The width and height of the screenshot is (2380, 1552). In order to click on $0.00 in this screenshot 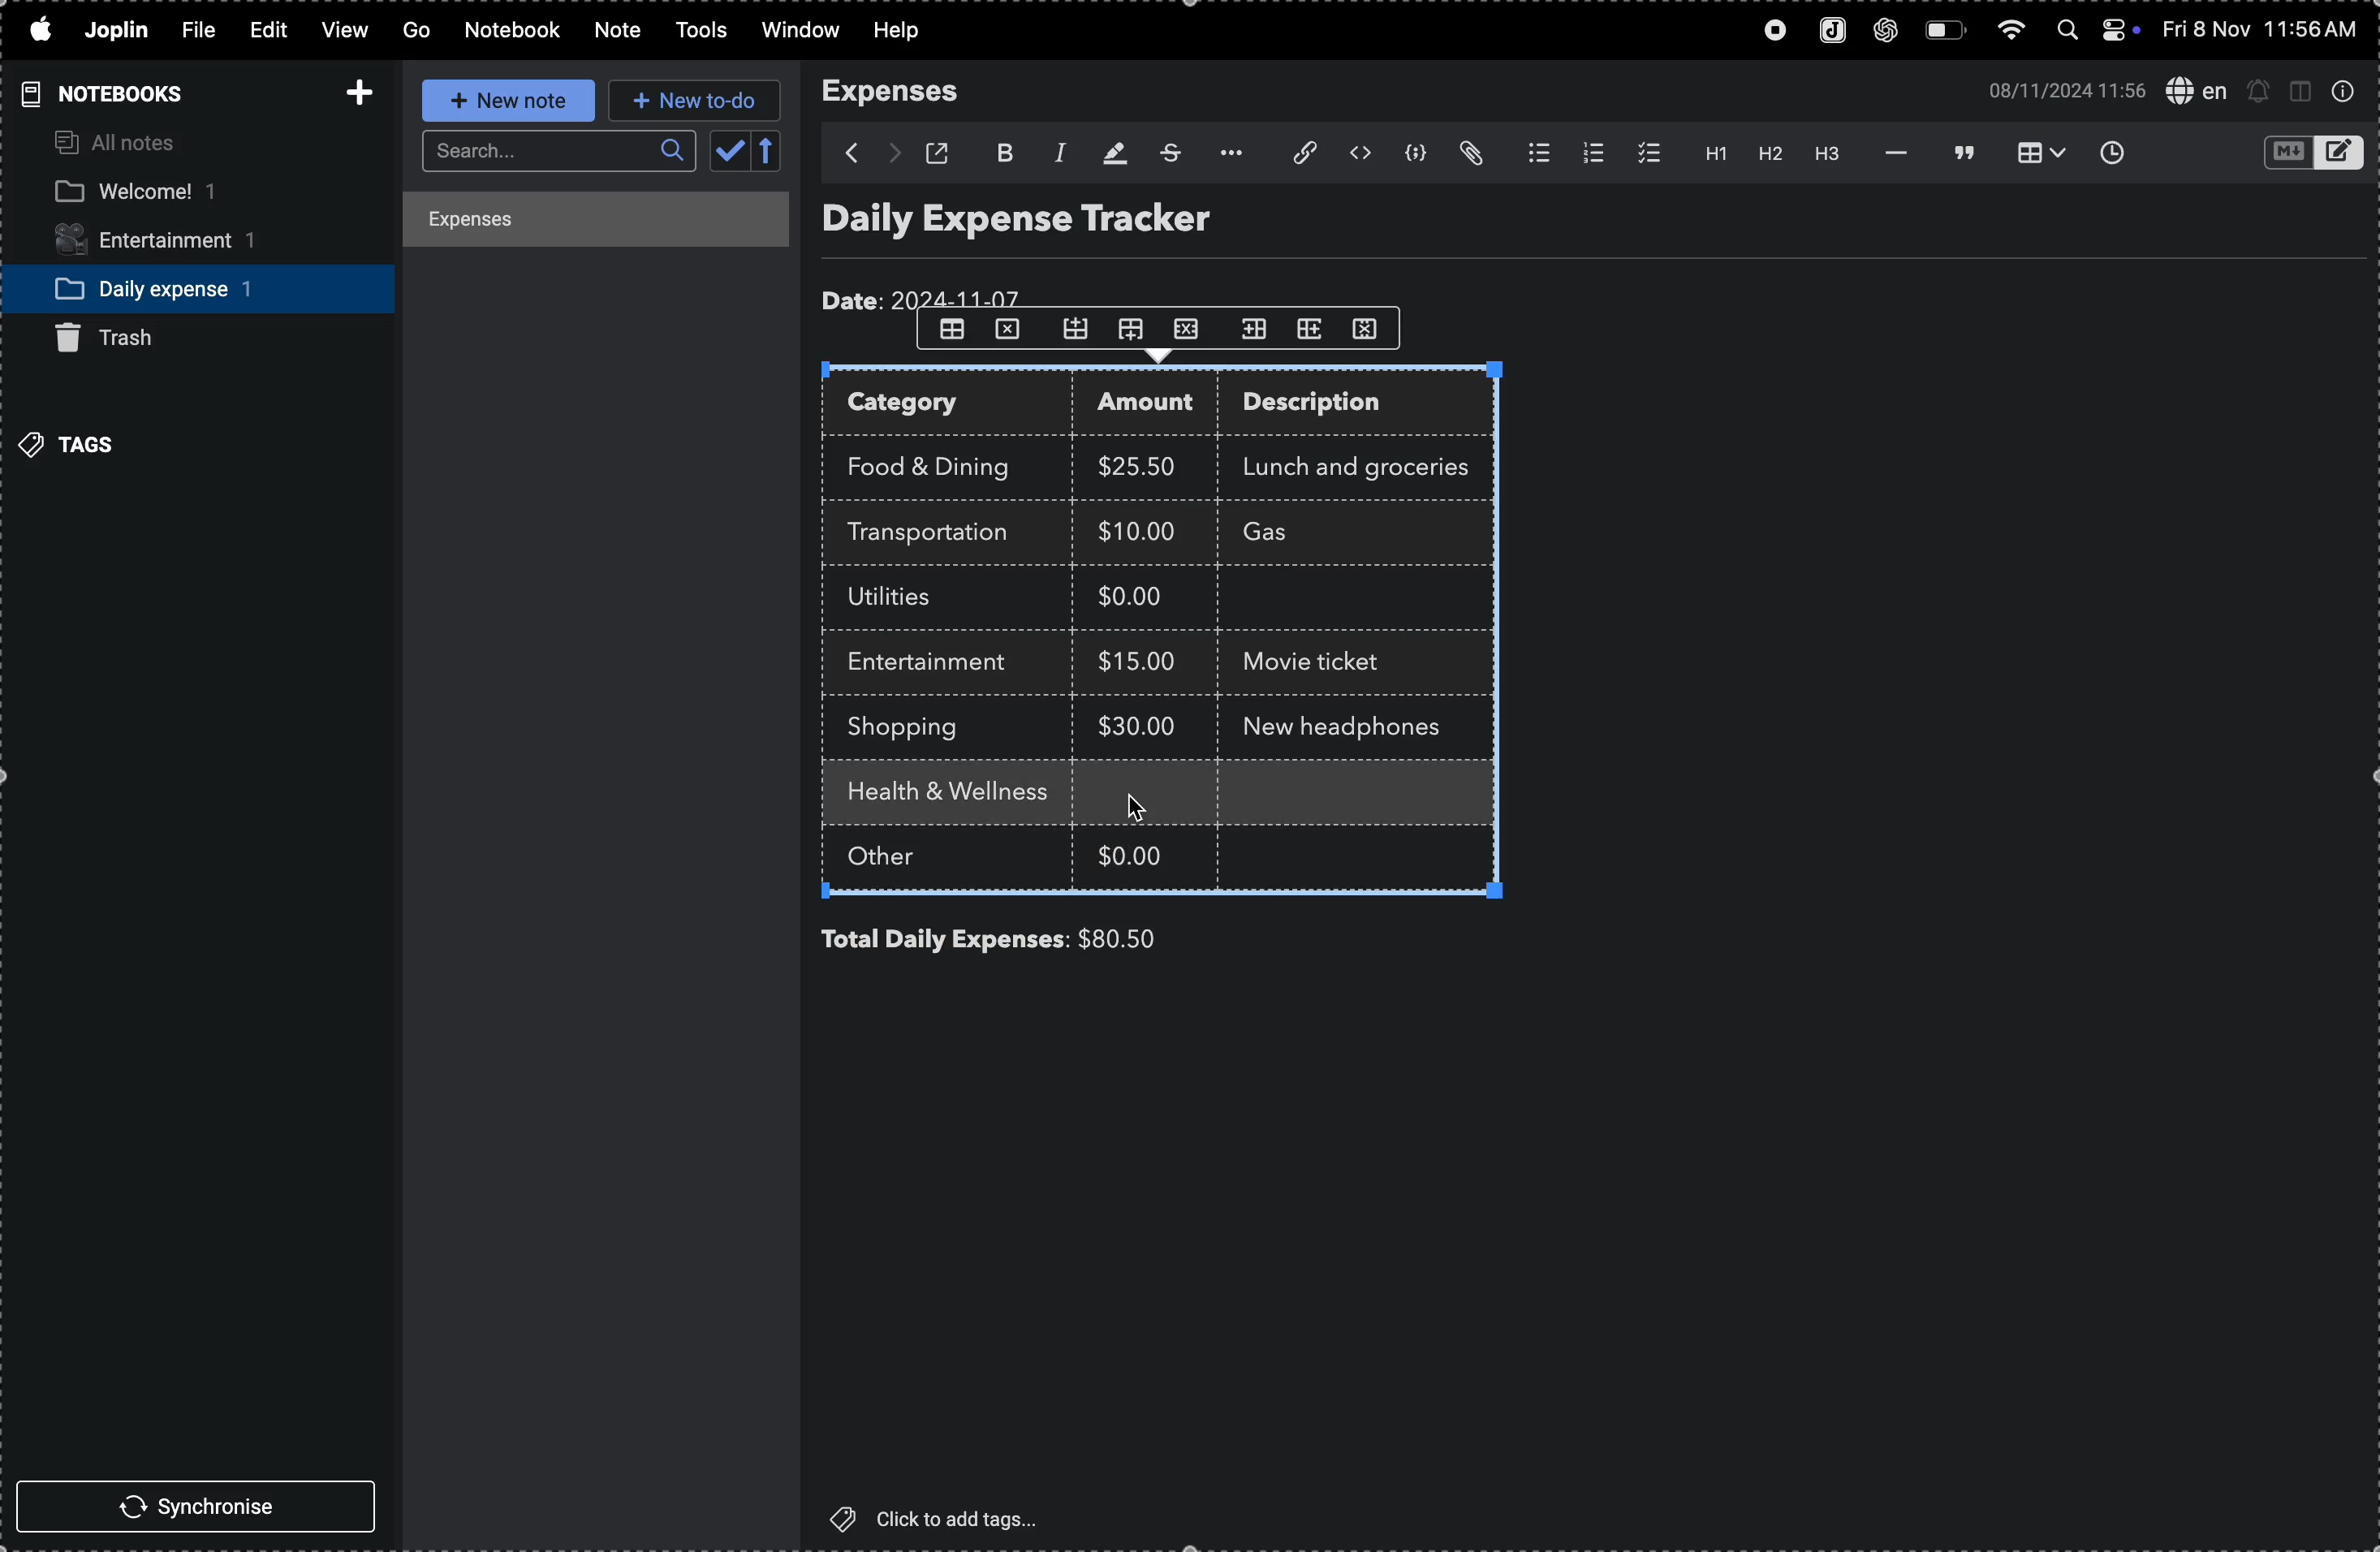, I will do `click(1143, 600)`.